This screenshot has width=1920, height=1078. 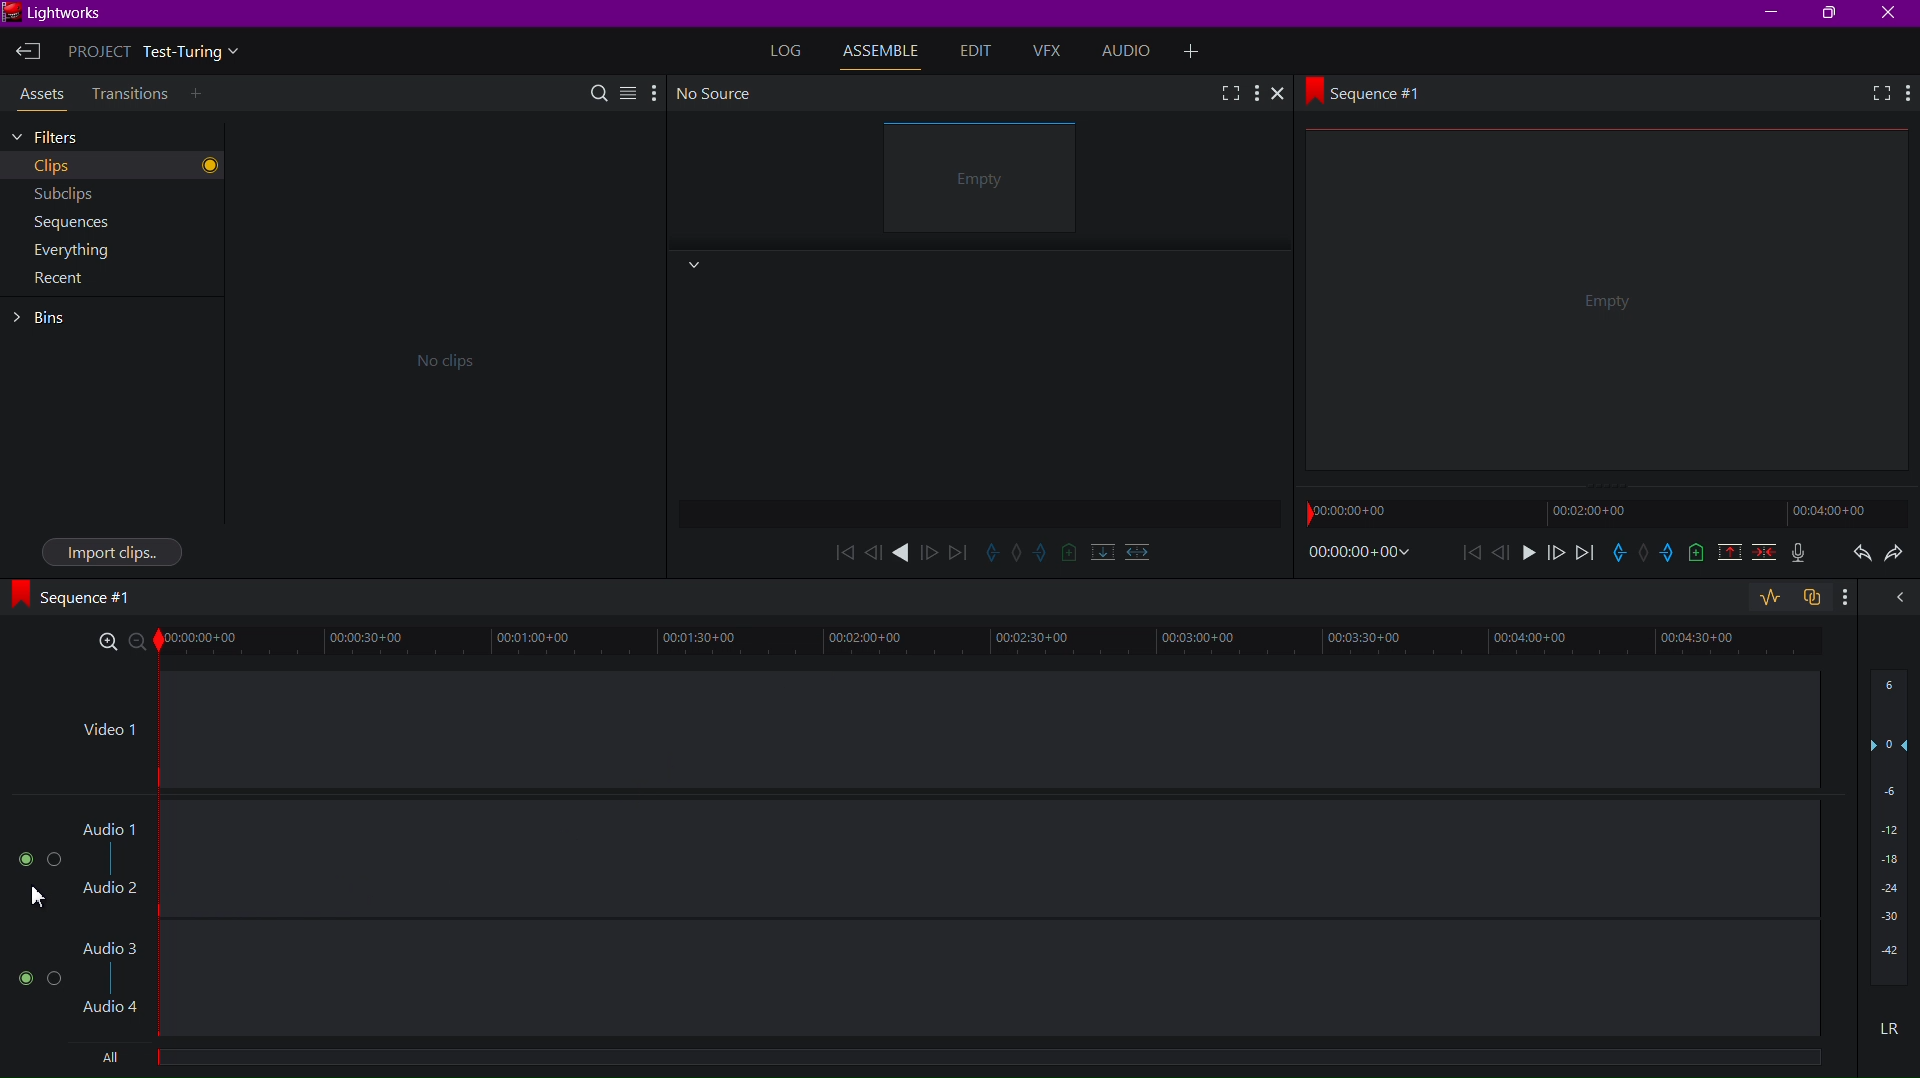 I want to click on Exit, so click(x=28, y=53).